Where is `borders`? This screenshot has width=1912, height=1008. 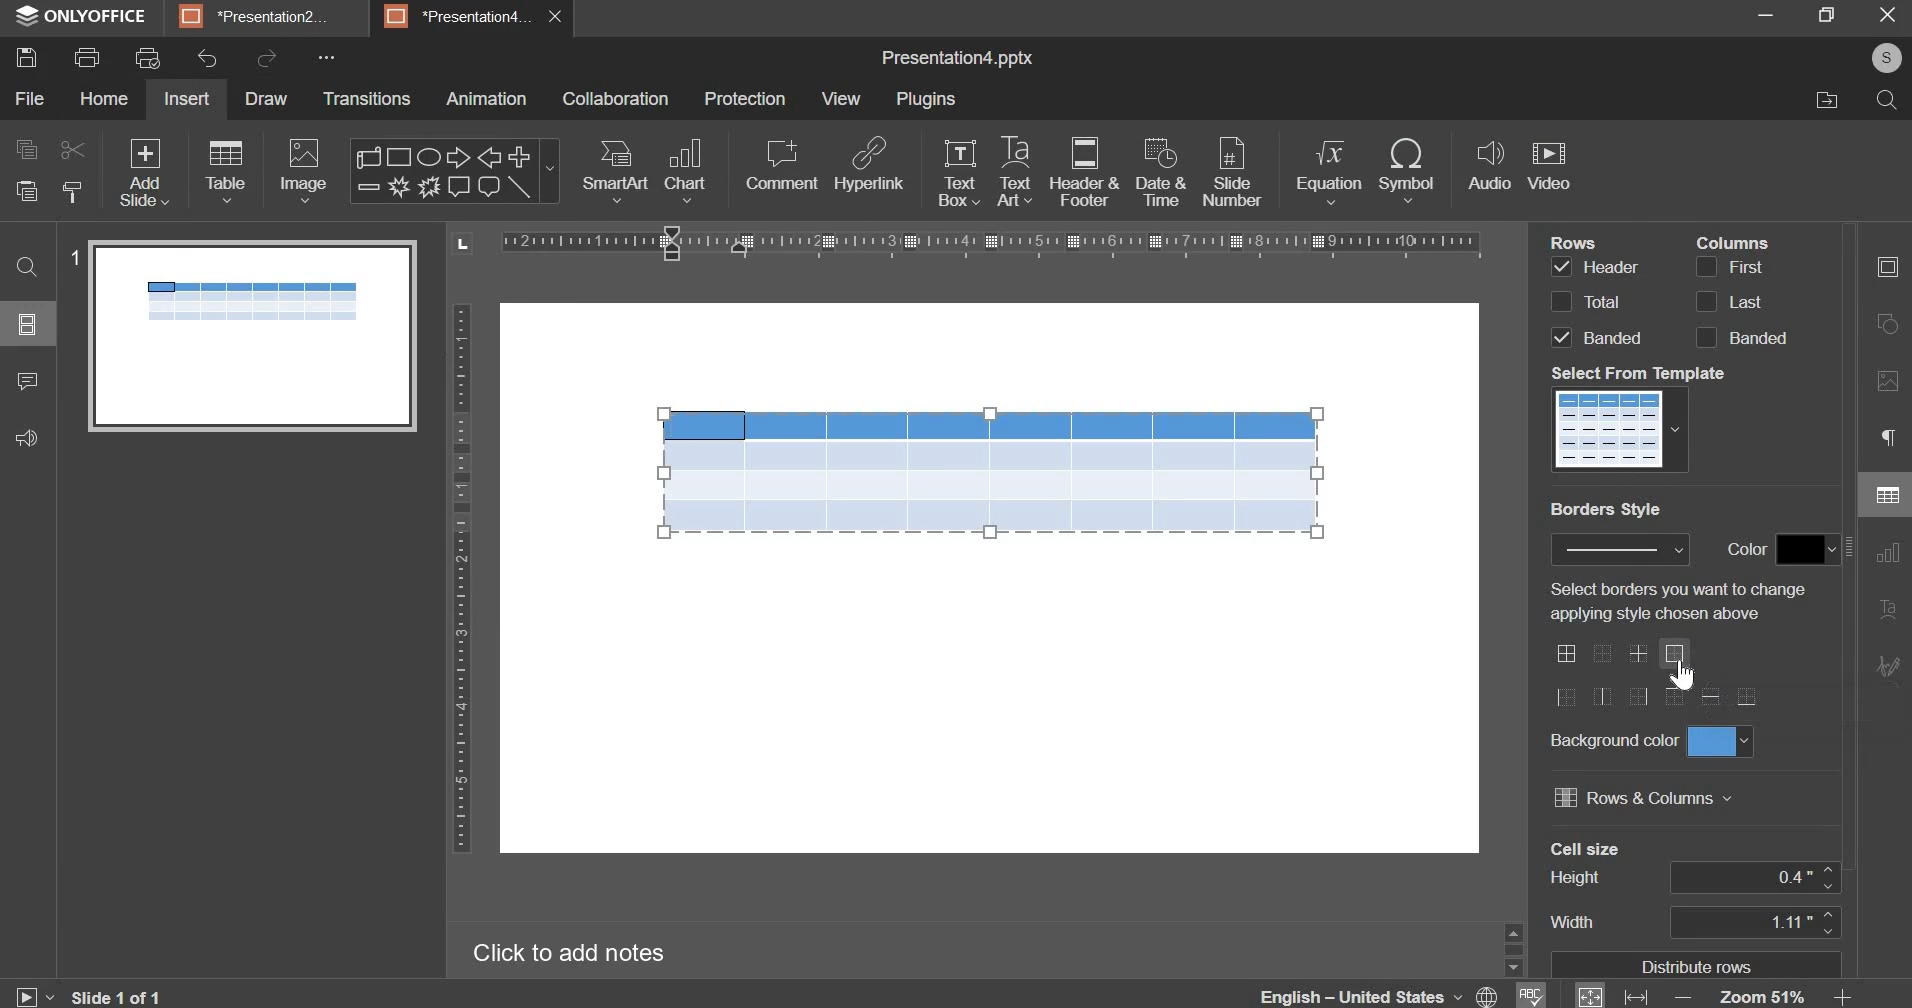
borders is located at coordinates (1653, 701).